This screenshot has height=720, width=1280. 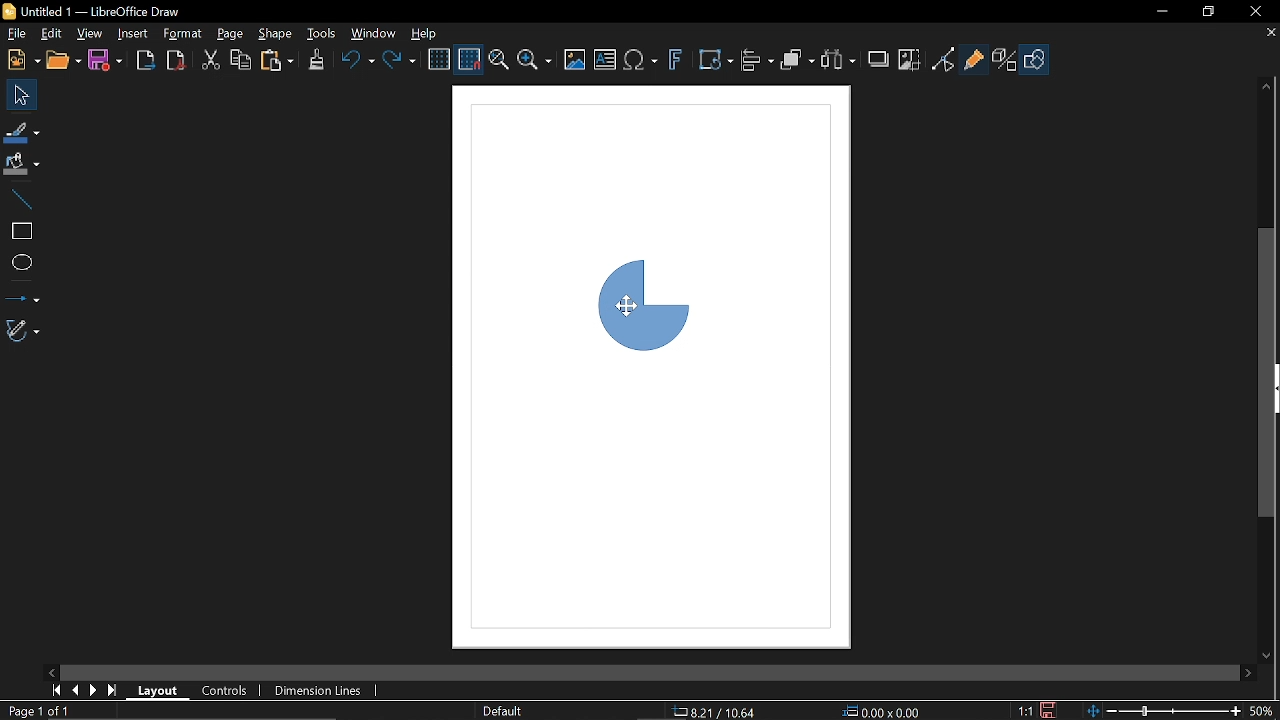 I want to click on File, so click(x=14, y=34).